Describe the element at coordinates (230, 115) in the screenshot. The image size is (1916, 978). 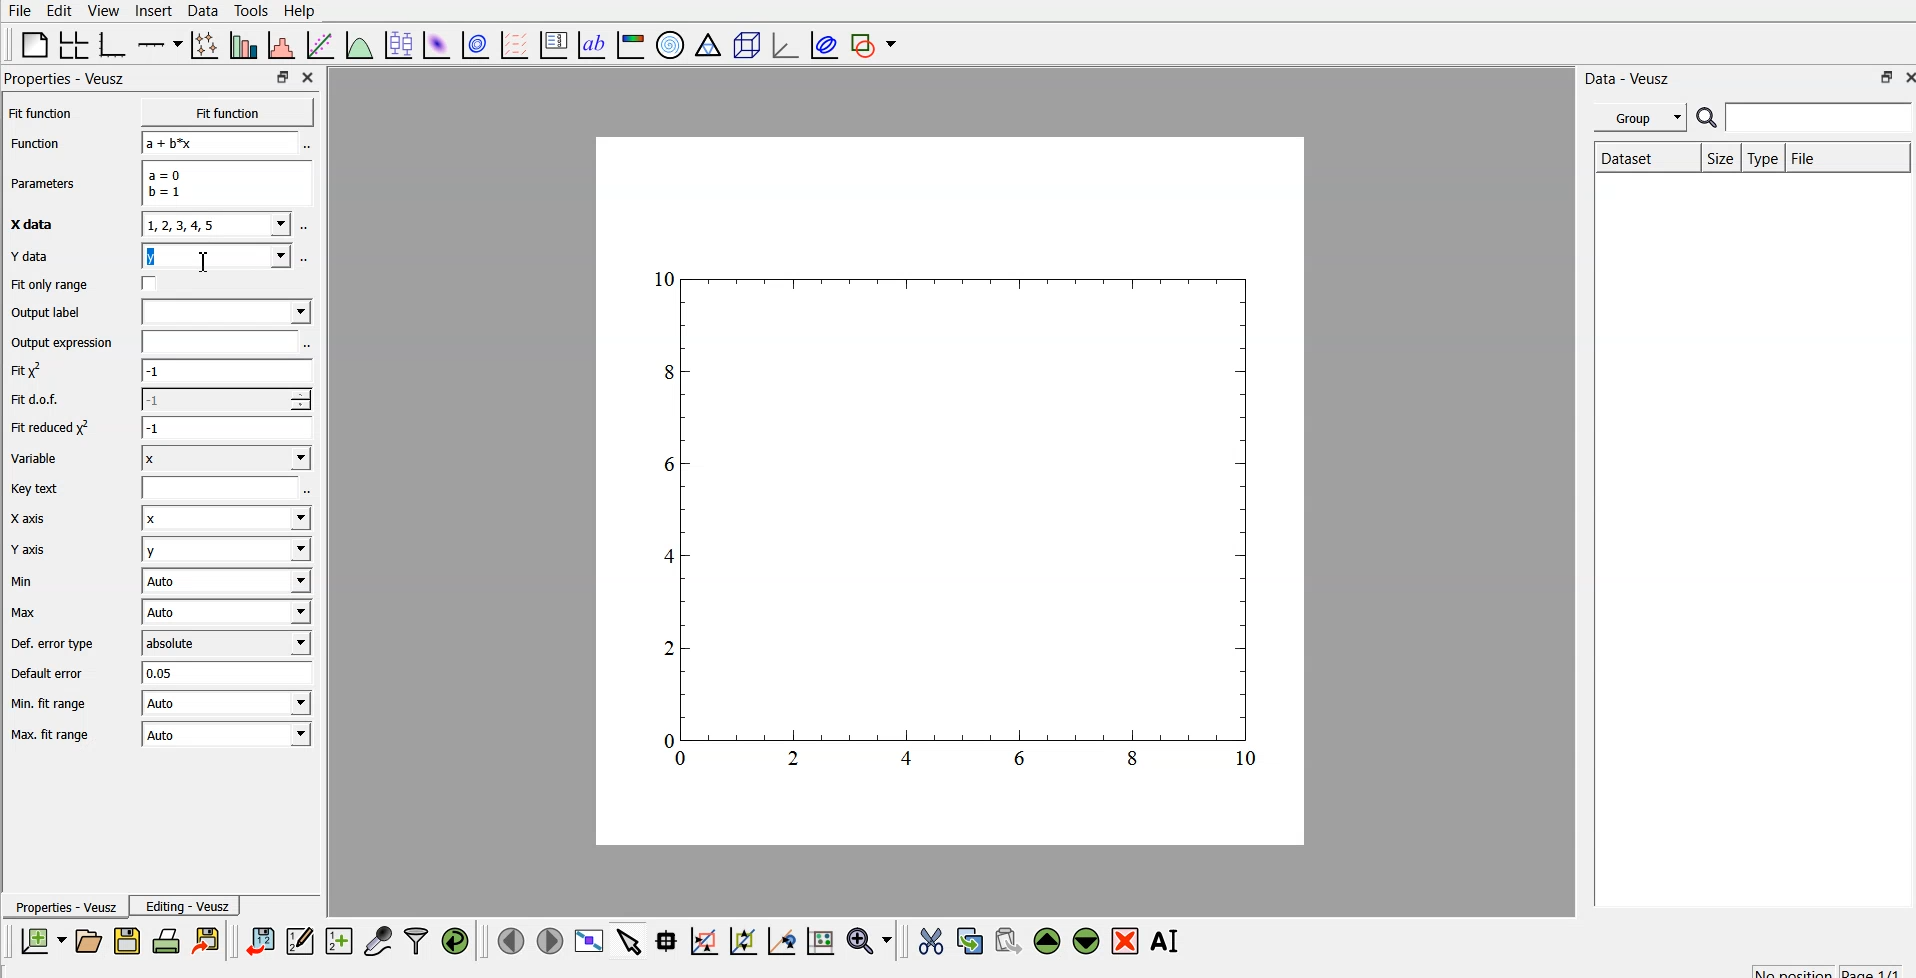
I see `Fit function` at that location.